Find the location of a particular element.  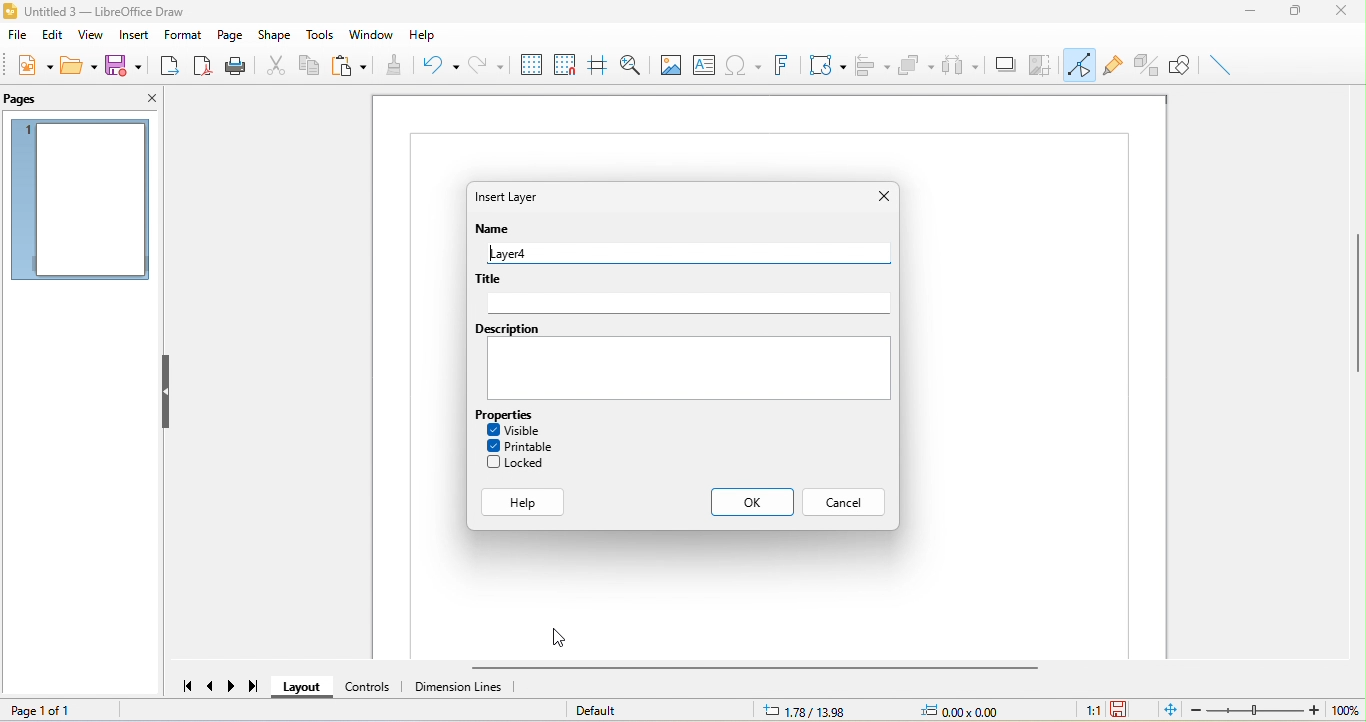

0.00x0.00 is located at coordinates (975, 710).